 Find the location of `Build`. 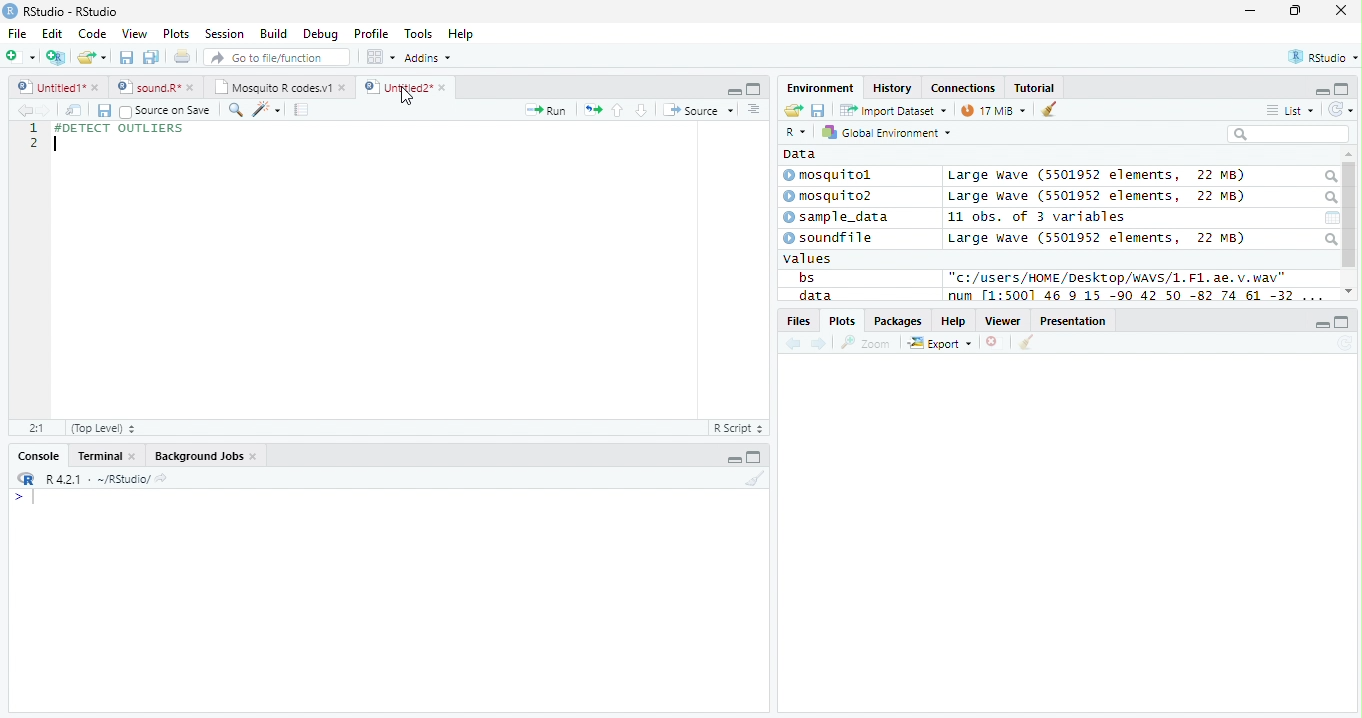

Build is located at coordinates (274, 33).